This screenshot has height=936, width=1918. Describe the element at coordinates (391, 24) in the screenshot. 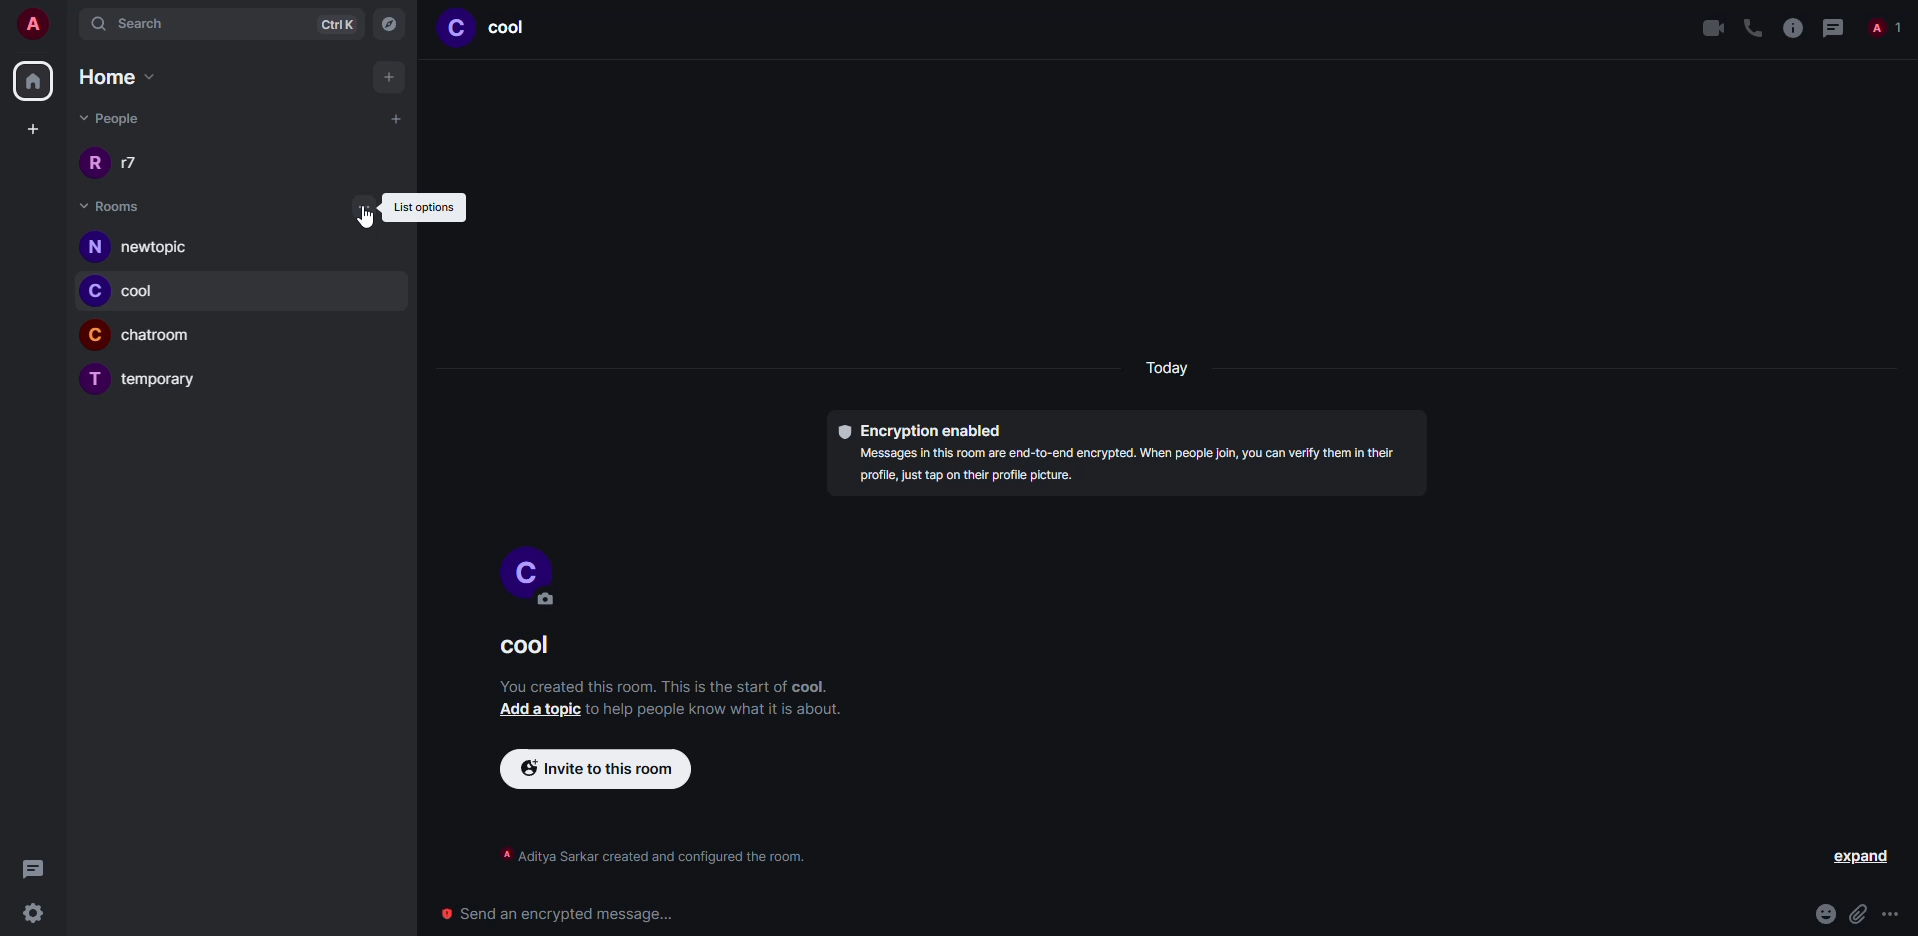

I see `navigator` at that location.